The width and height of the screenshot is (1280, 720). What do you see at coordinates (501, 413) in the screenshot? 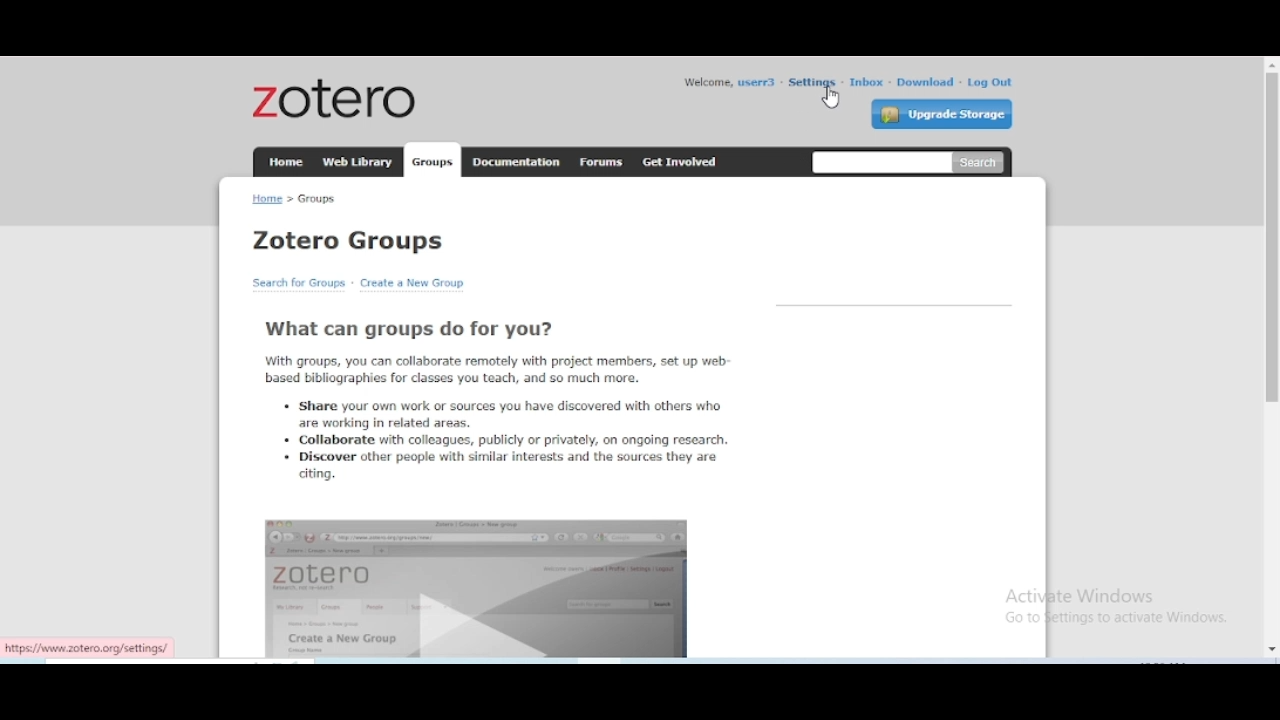
I see `+ Share your own work or sources you have discovered with others who are working in velated areas.` at bounding box center [501, 413].